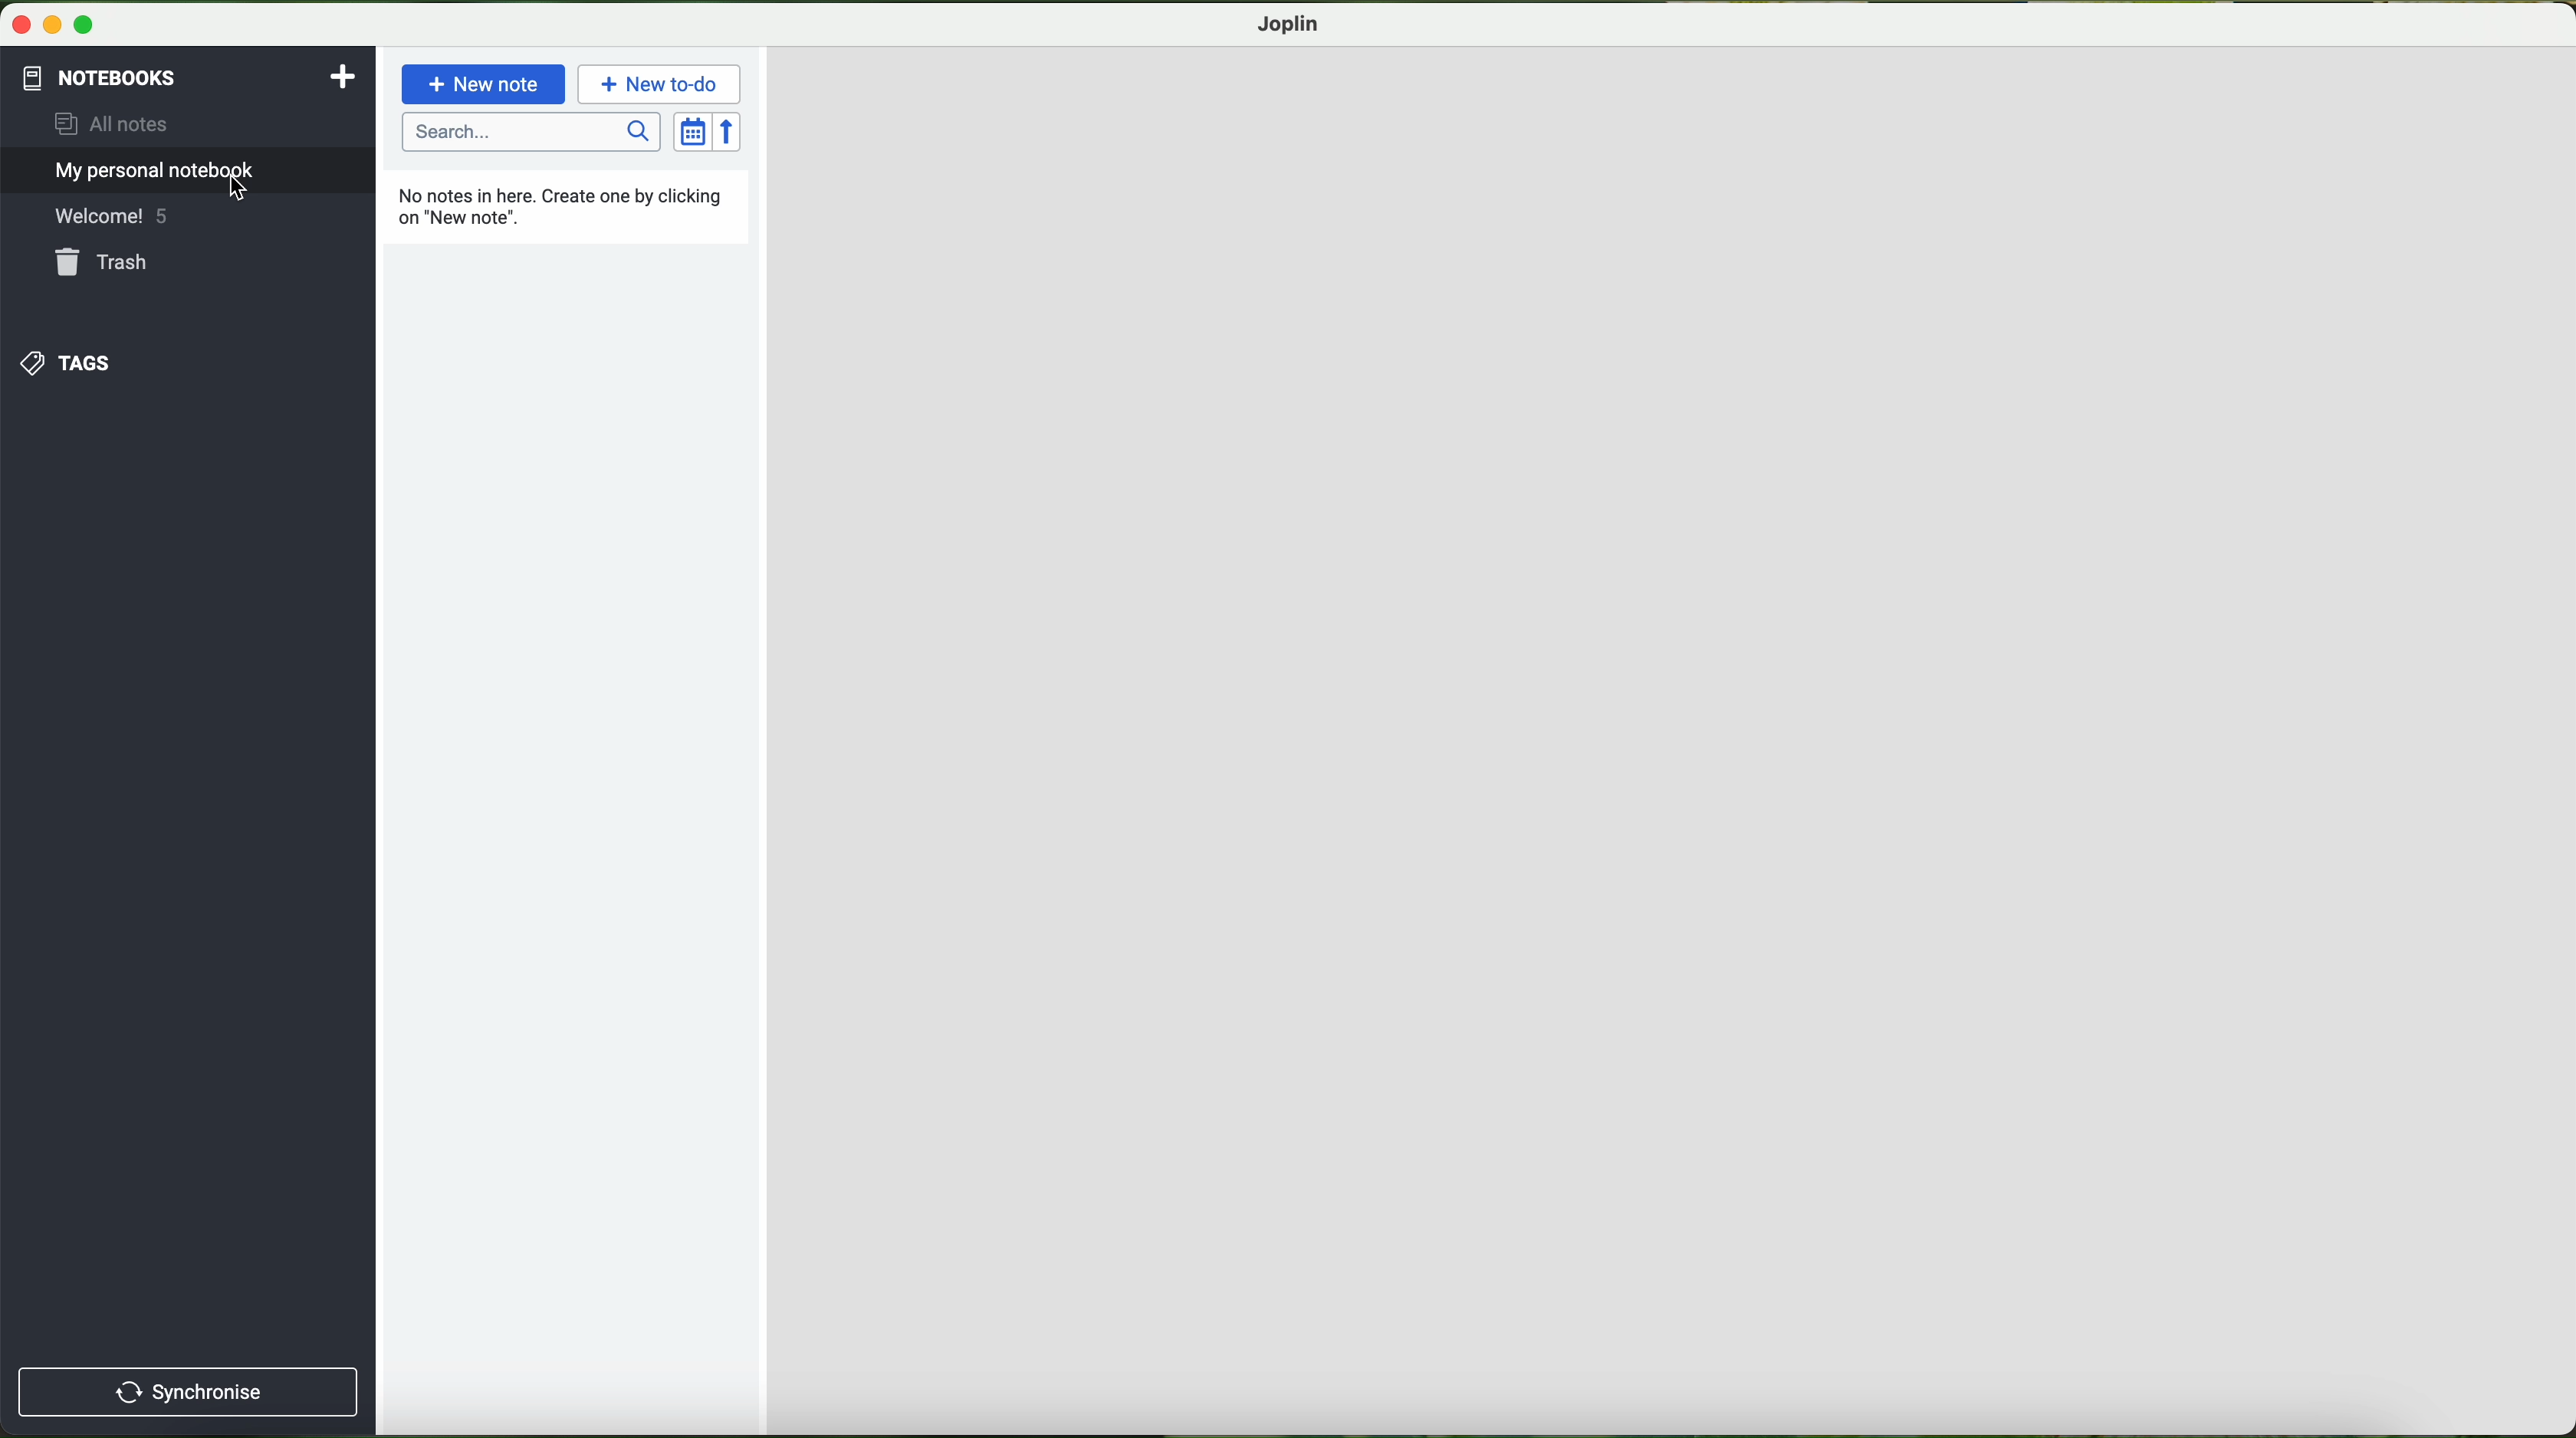 The height and width of the screenshot is (1438, 2576). Describe the element at coordinates (1289, 24) in the screenshot. I see `joplin` at that location.